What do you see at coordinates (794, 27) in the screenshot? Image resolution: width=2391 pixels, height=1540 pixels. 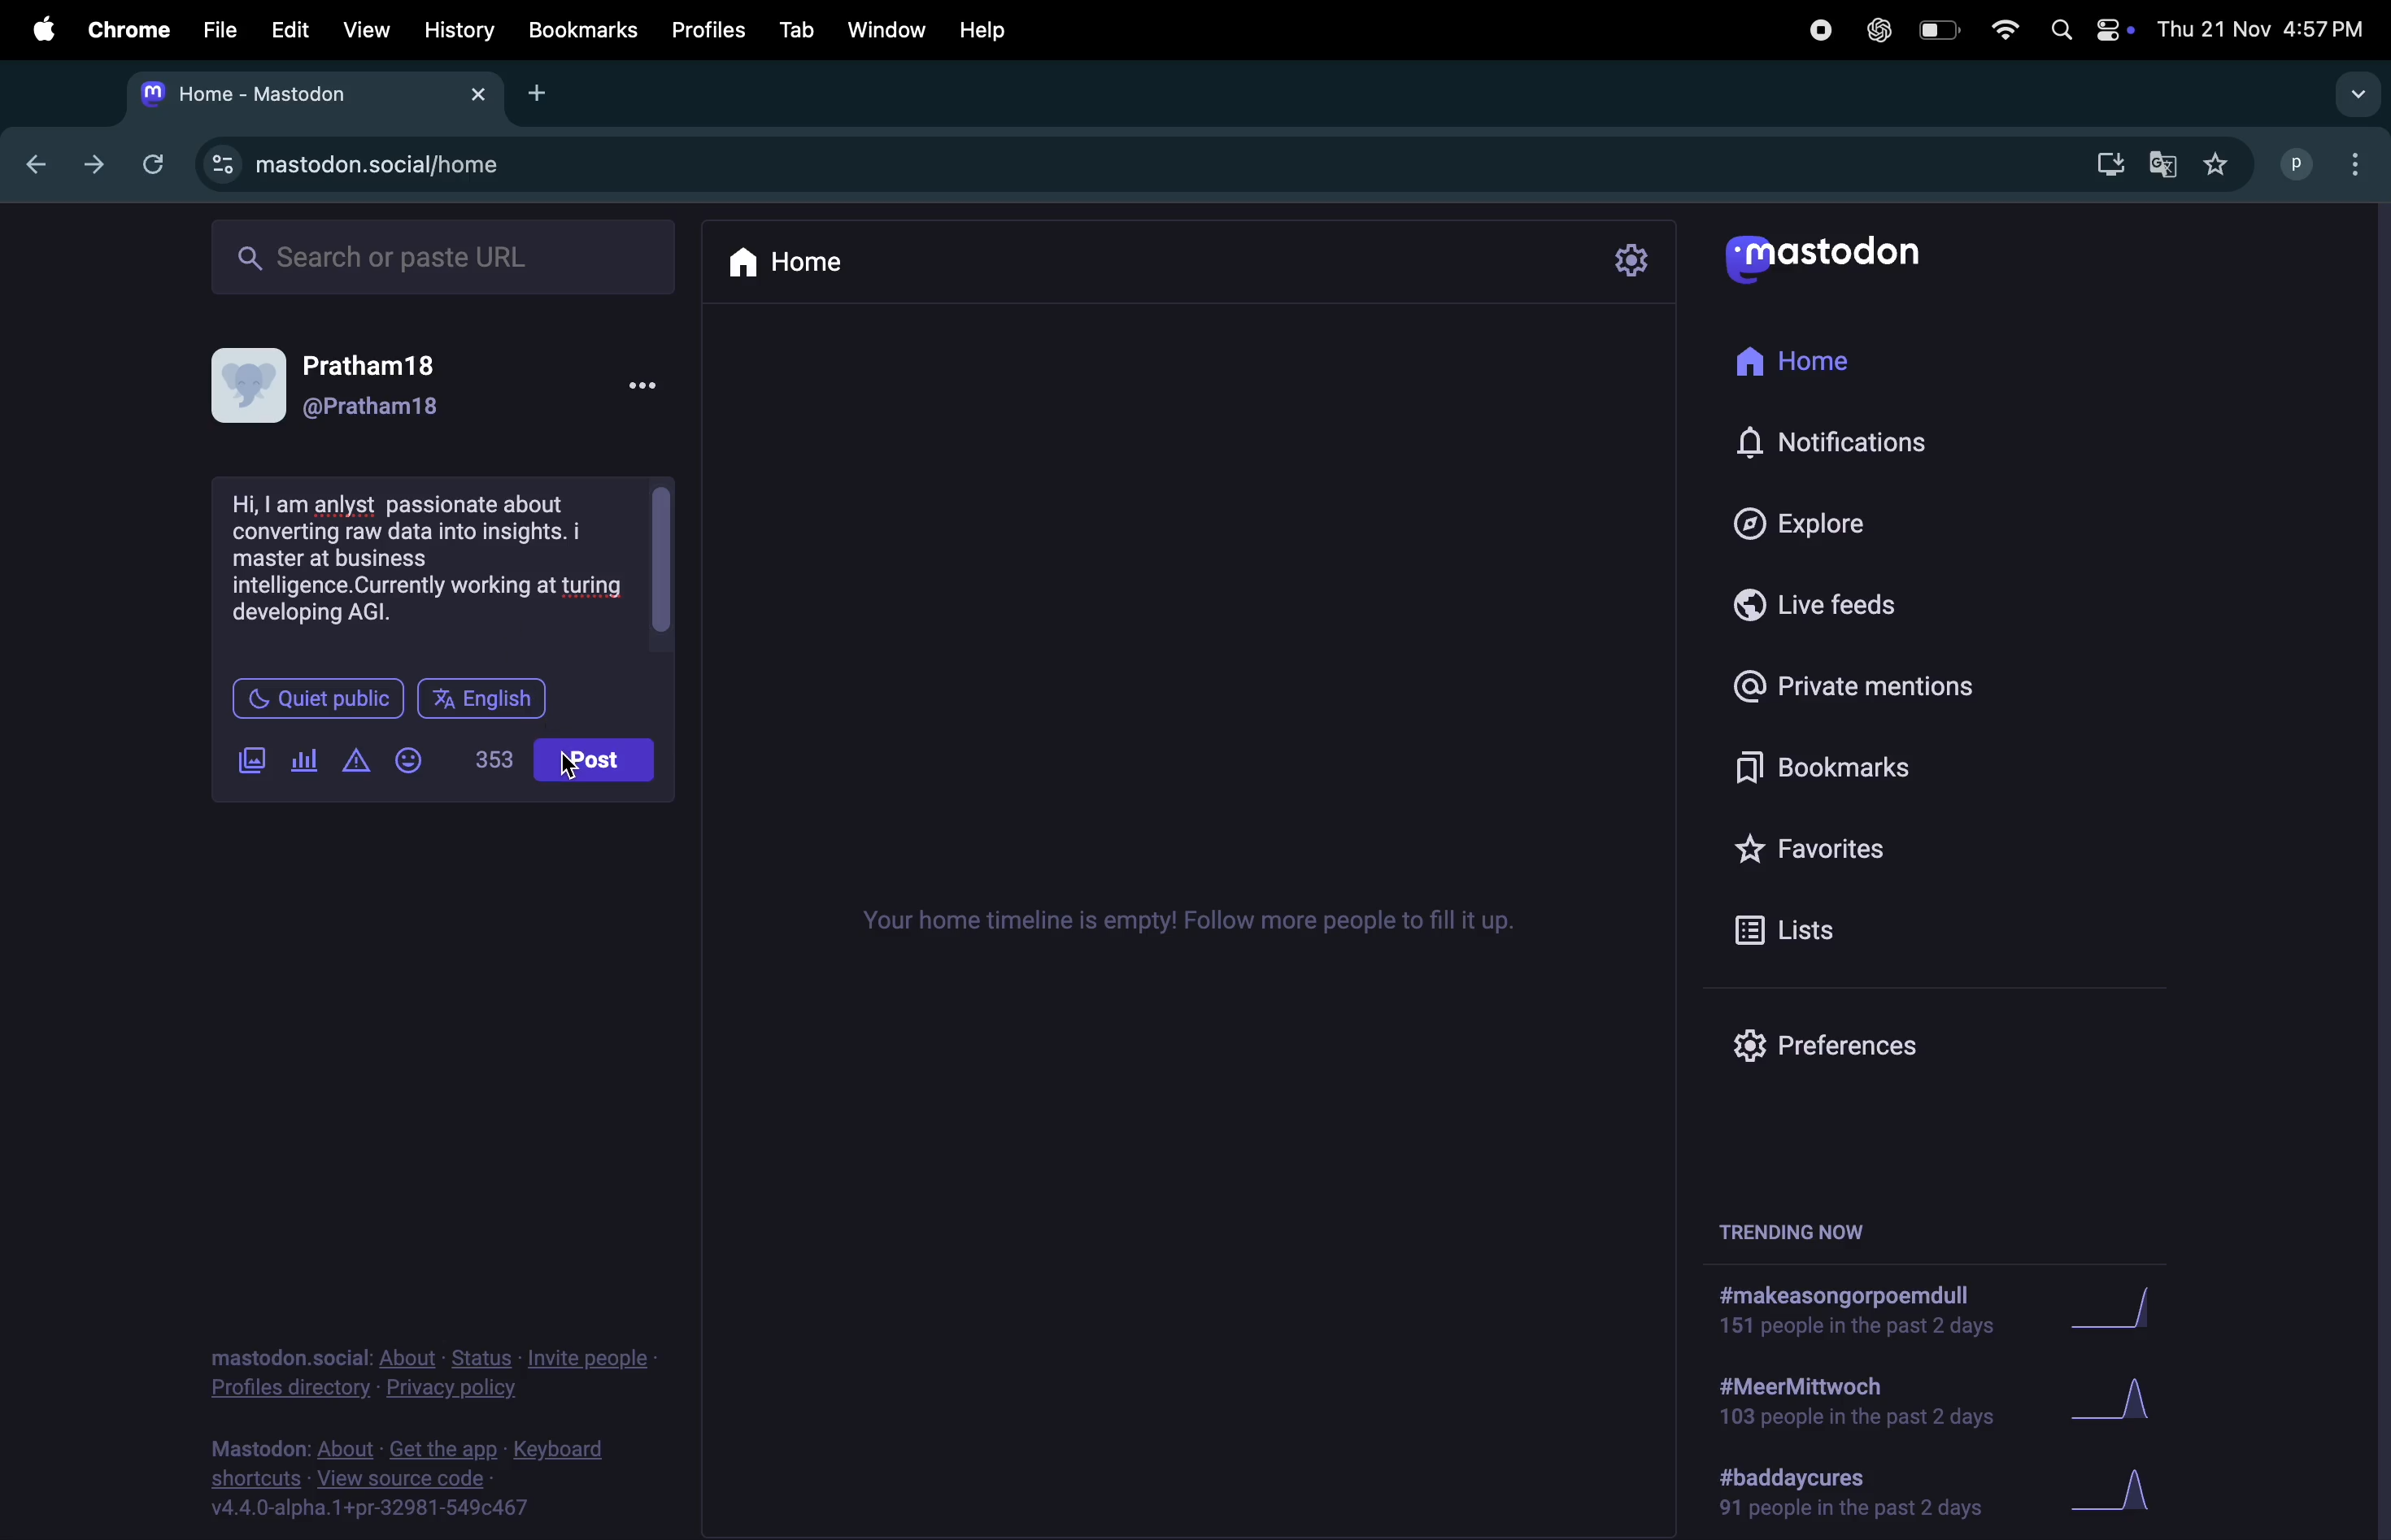 I see `tab` at bounding box center [794, 27].